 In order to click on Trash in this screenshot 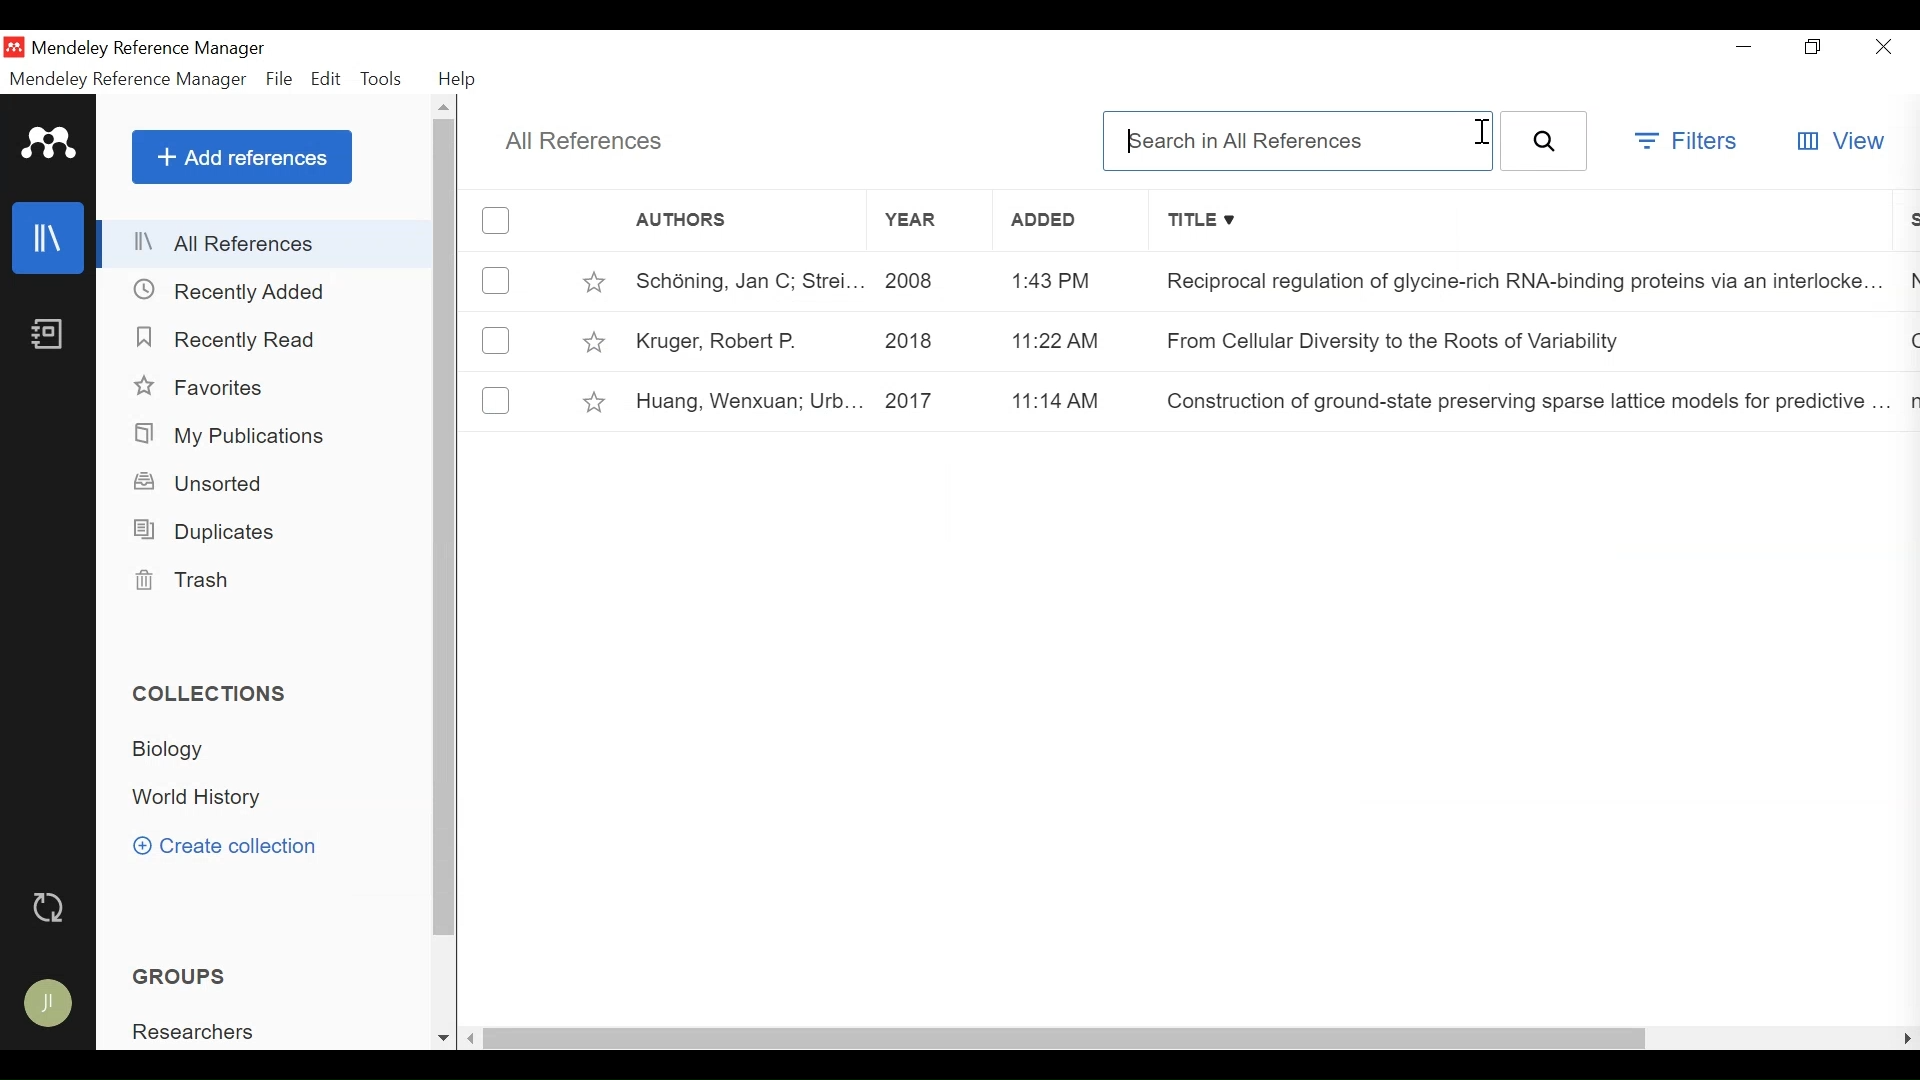, I will do `click(194, 583)`.